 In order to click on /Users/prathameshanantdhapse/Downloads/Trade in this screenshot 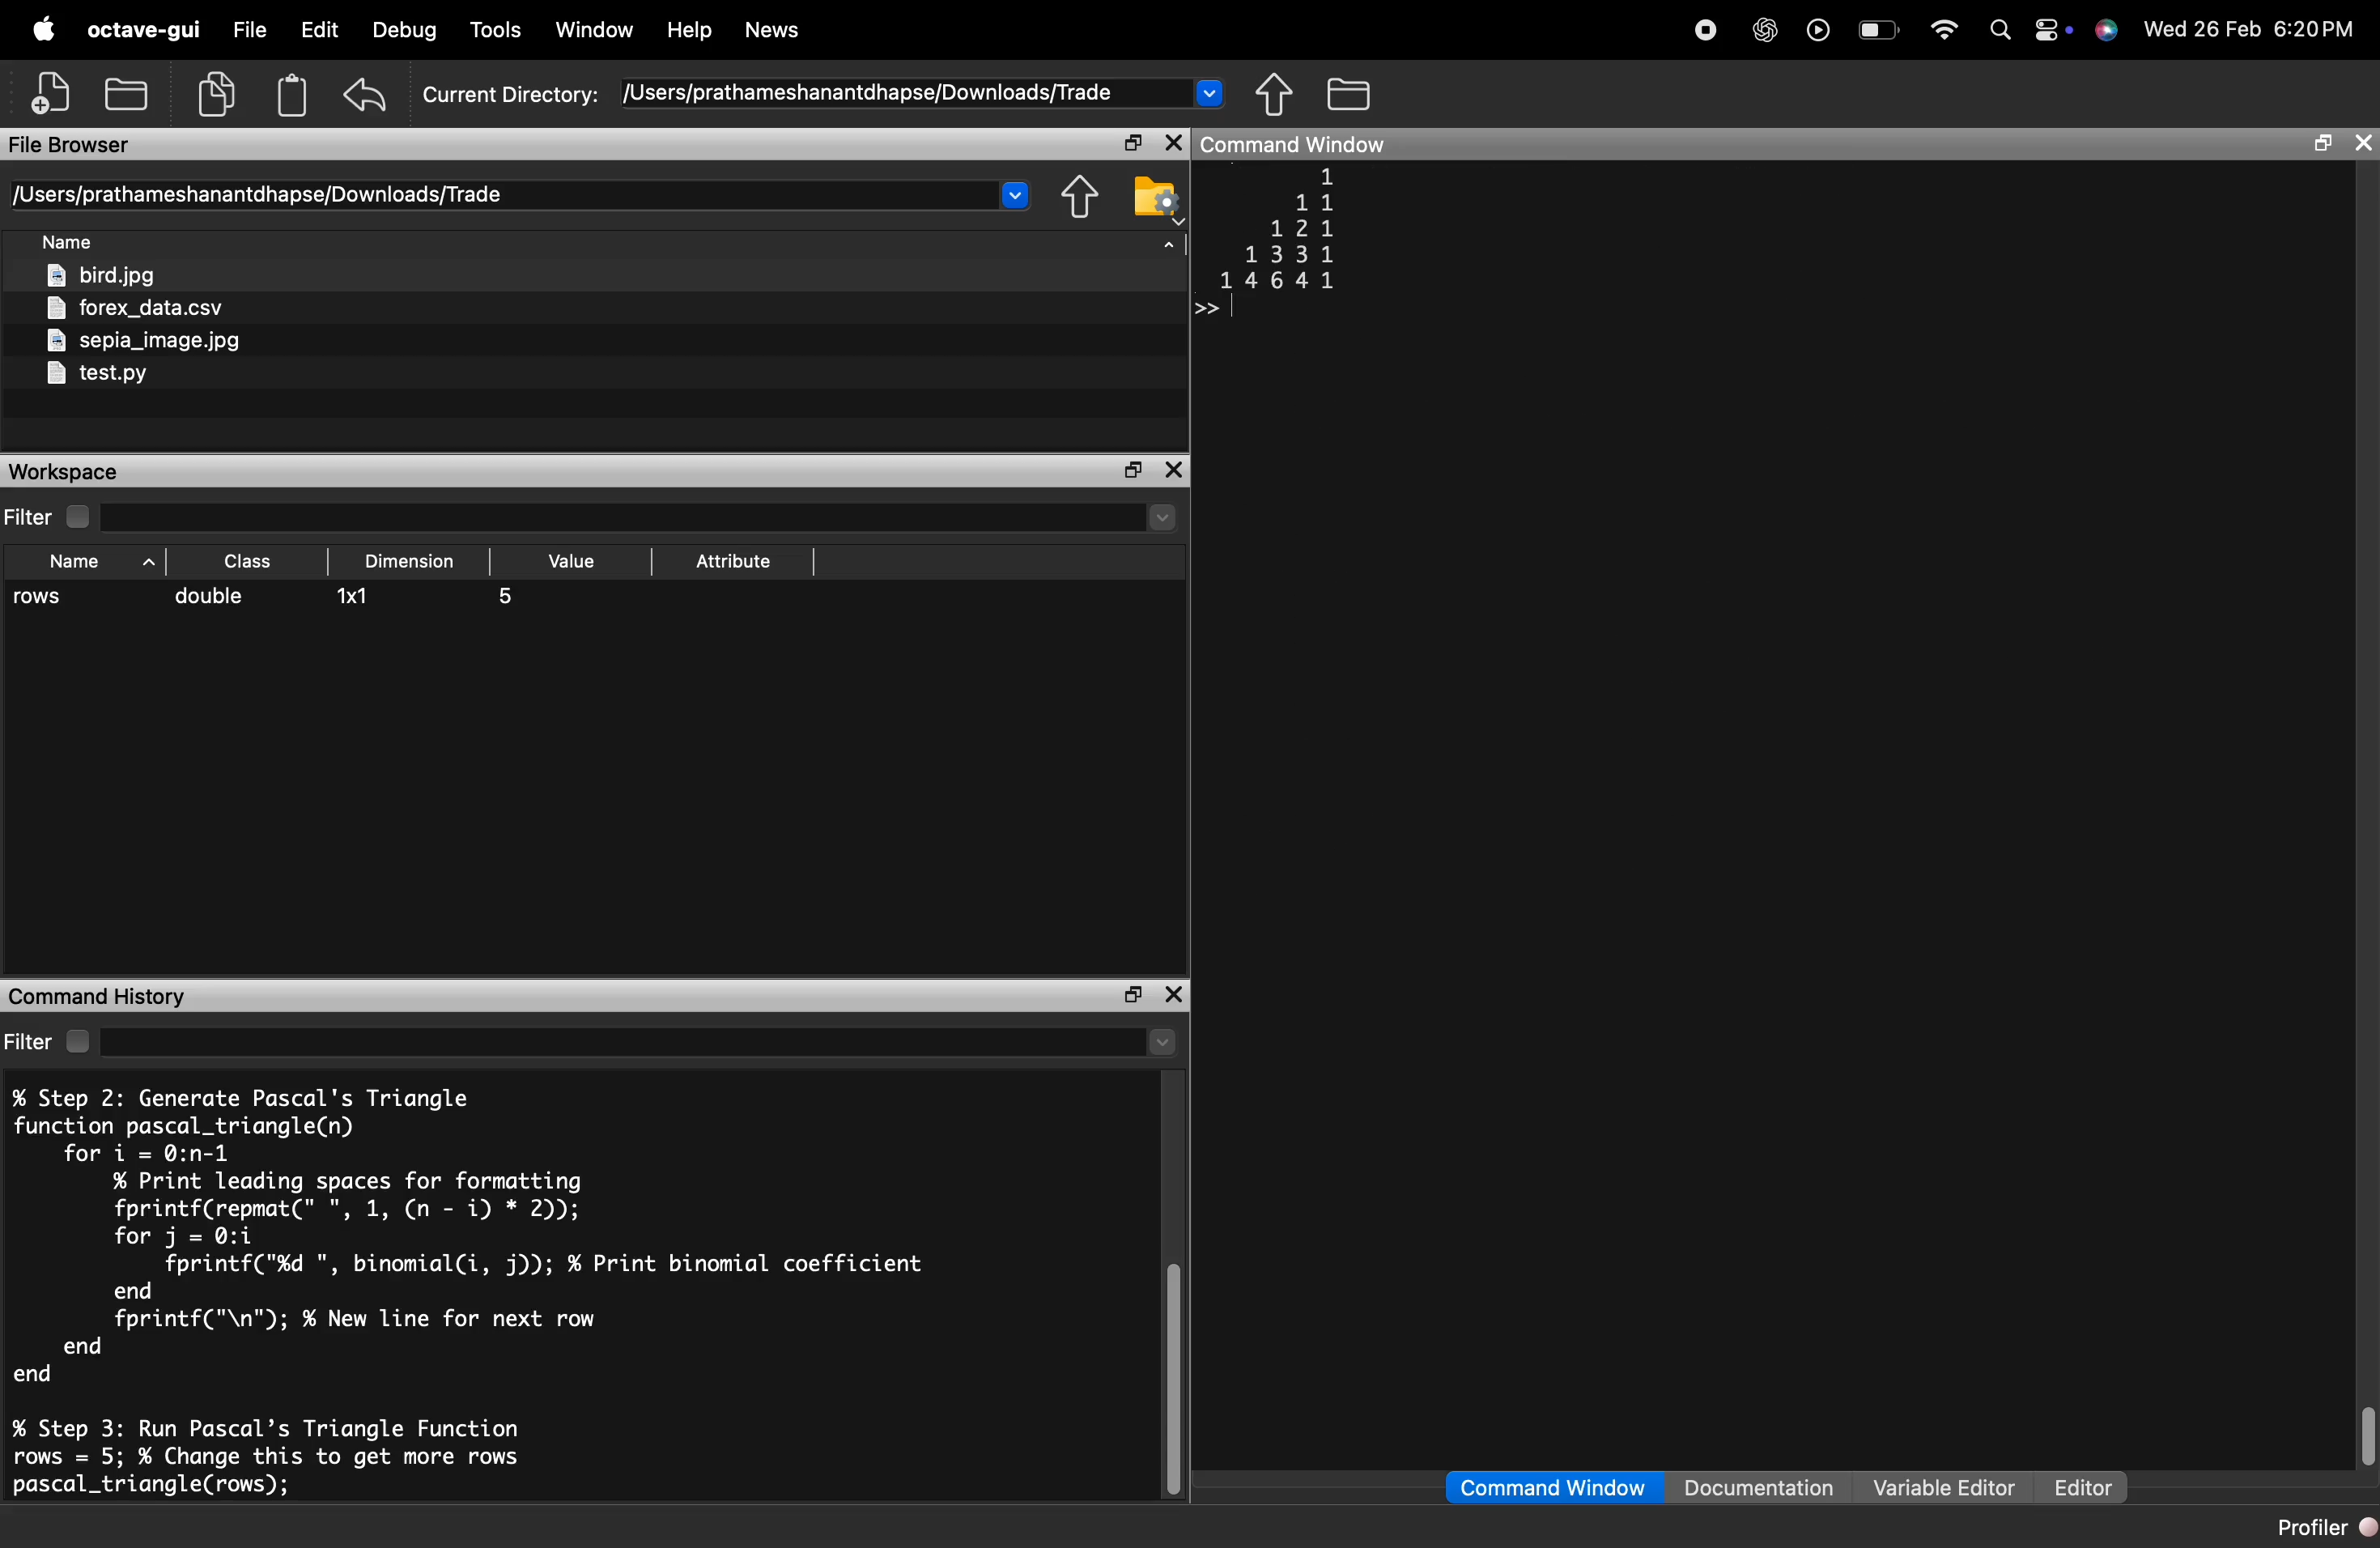, I will do `click(866, 94)`.